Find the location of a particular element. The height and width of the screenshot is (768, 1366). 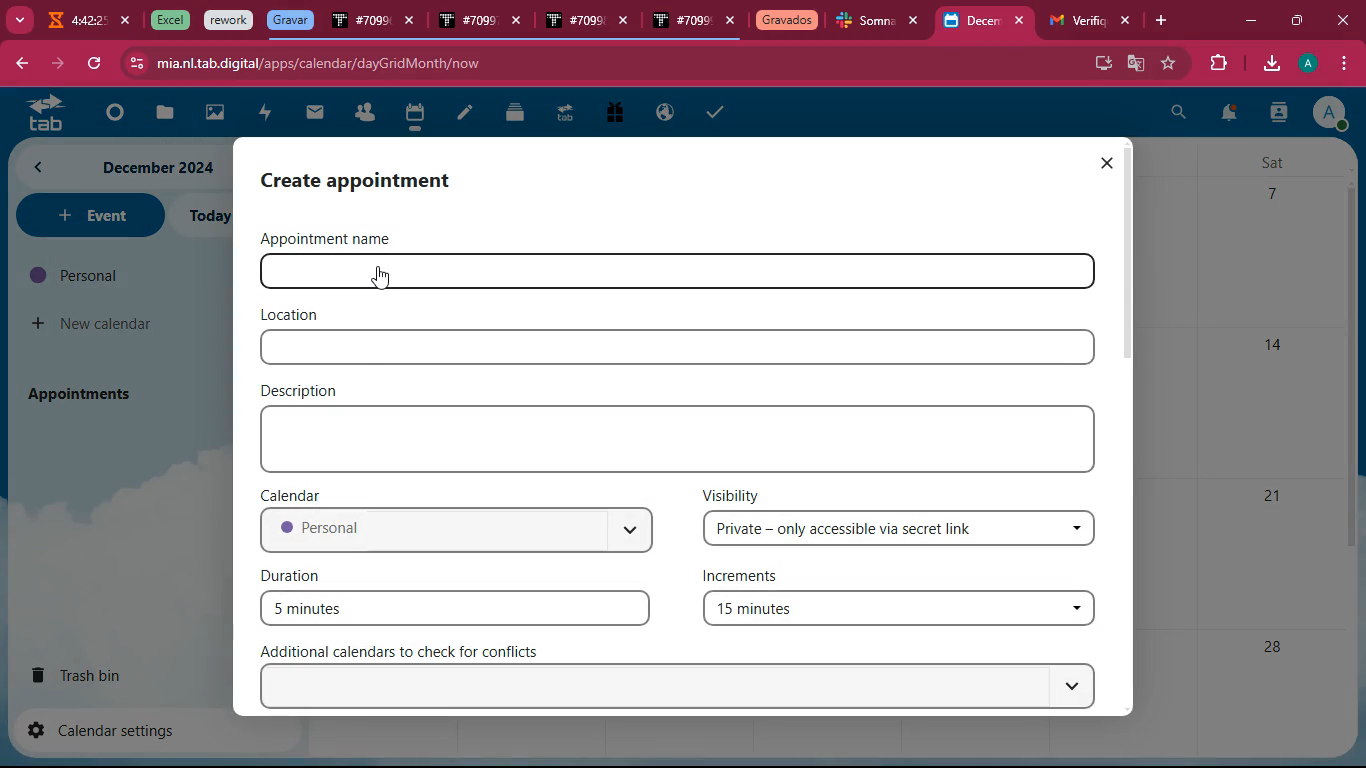

close is located at coordinates (919, 21).